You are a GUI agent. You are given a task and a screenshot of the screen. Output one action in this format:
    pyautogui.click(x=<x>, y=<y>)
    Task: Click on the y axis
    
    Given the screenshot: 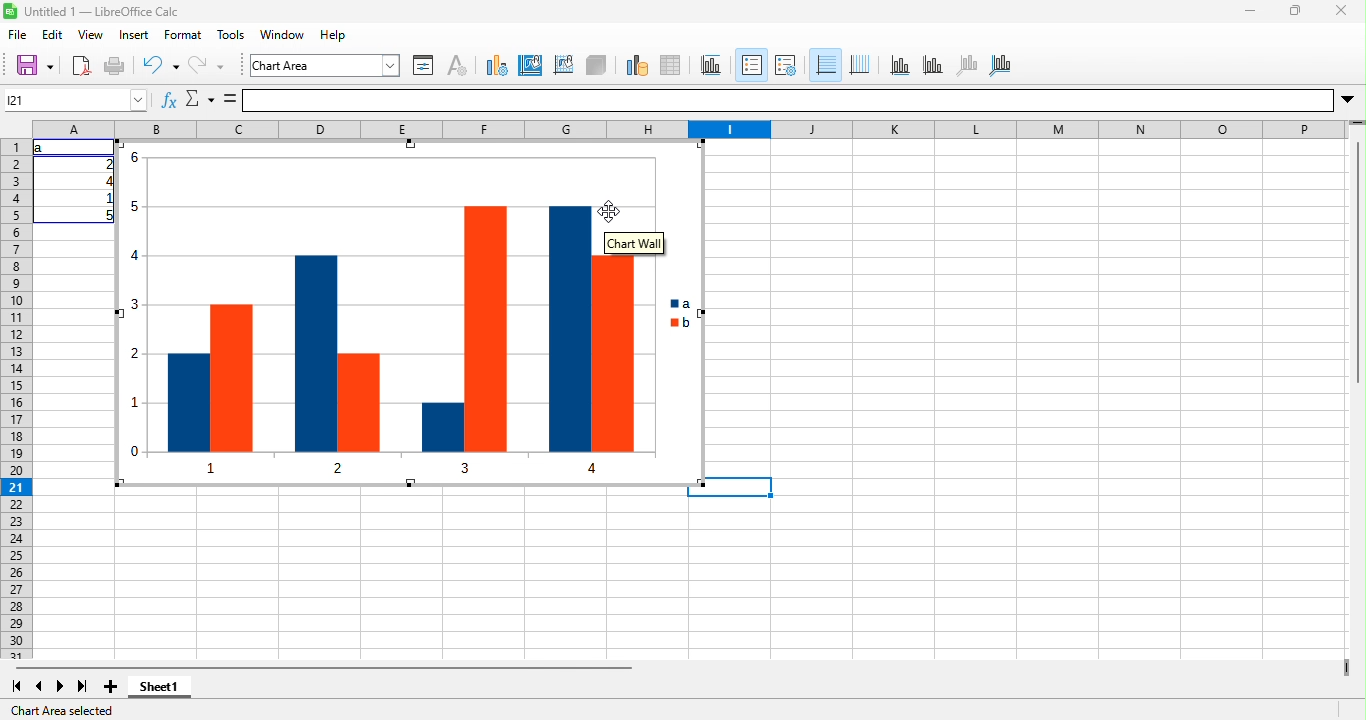 What is the action you would take?
    pyautogui.click(x=934, y=66)
    